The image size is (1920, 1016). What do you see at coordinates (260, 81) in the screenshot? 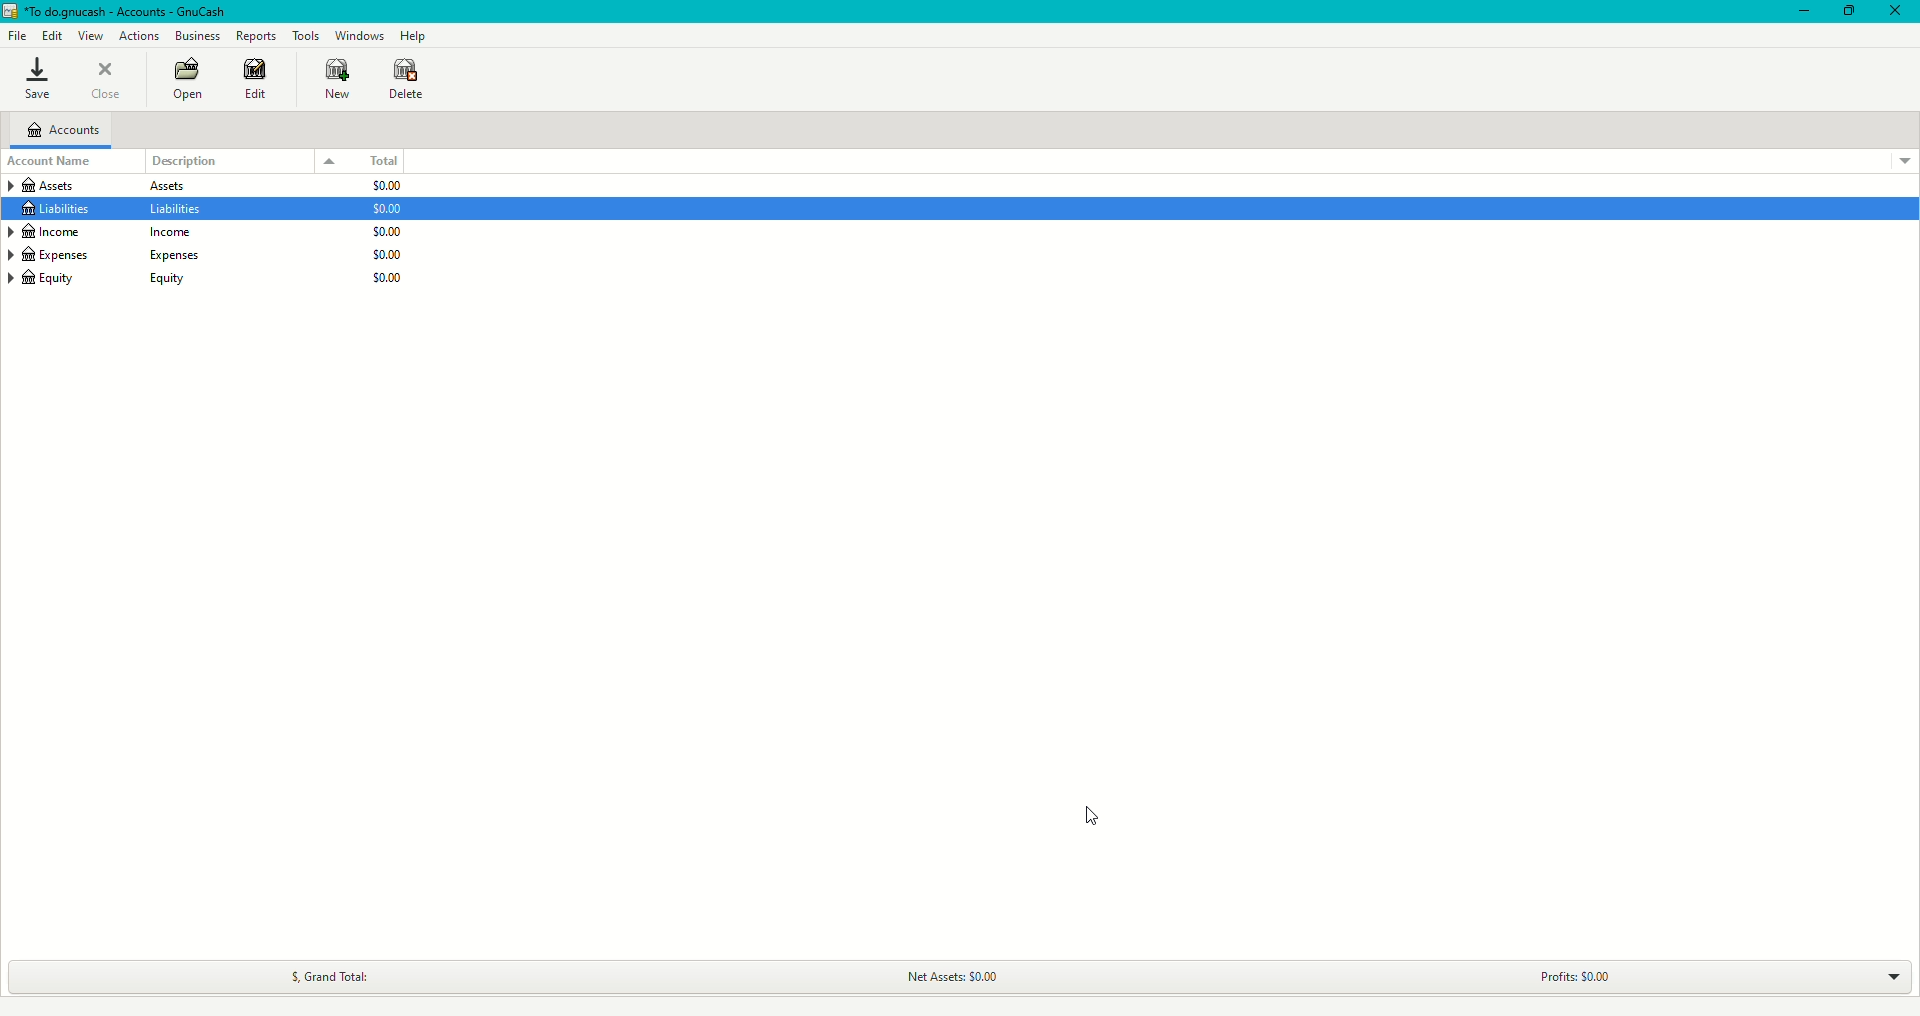
I see `Edit` at bounding box center [260, 81].